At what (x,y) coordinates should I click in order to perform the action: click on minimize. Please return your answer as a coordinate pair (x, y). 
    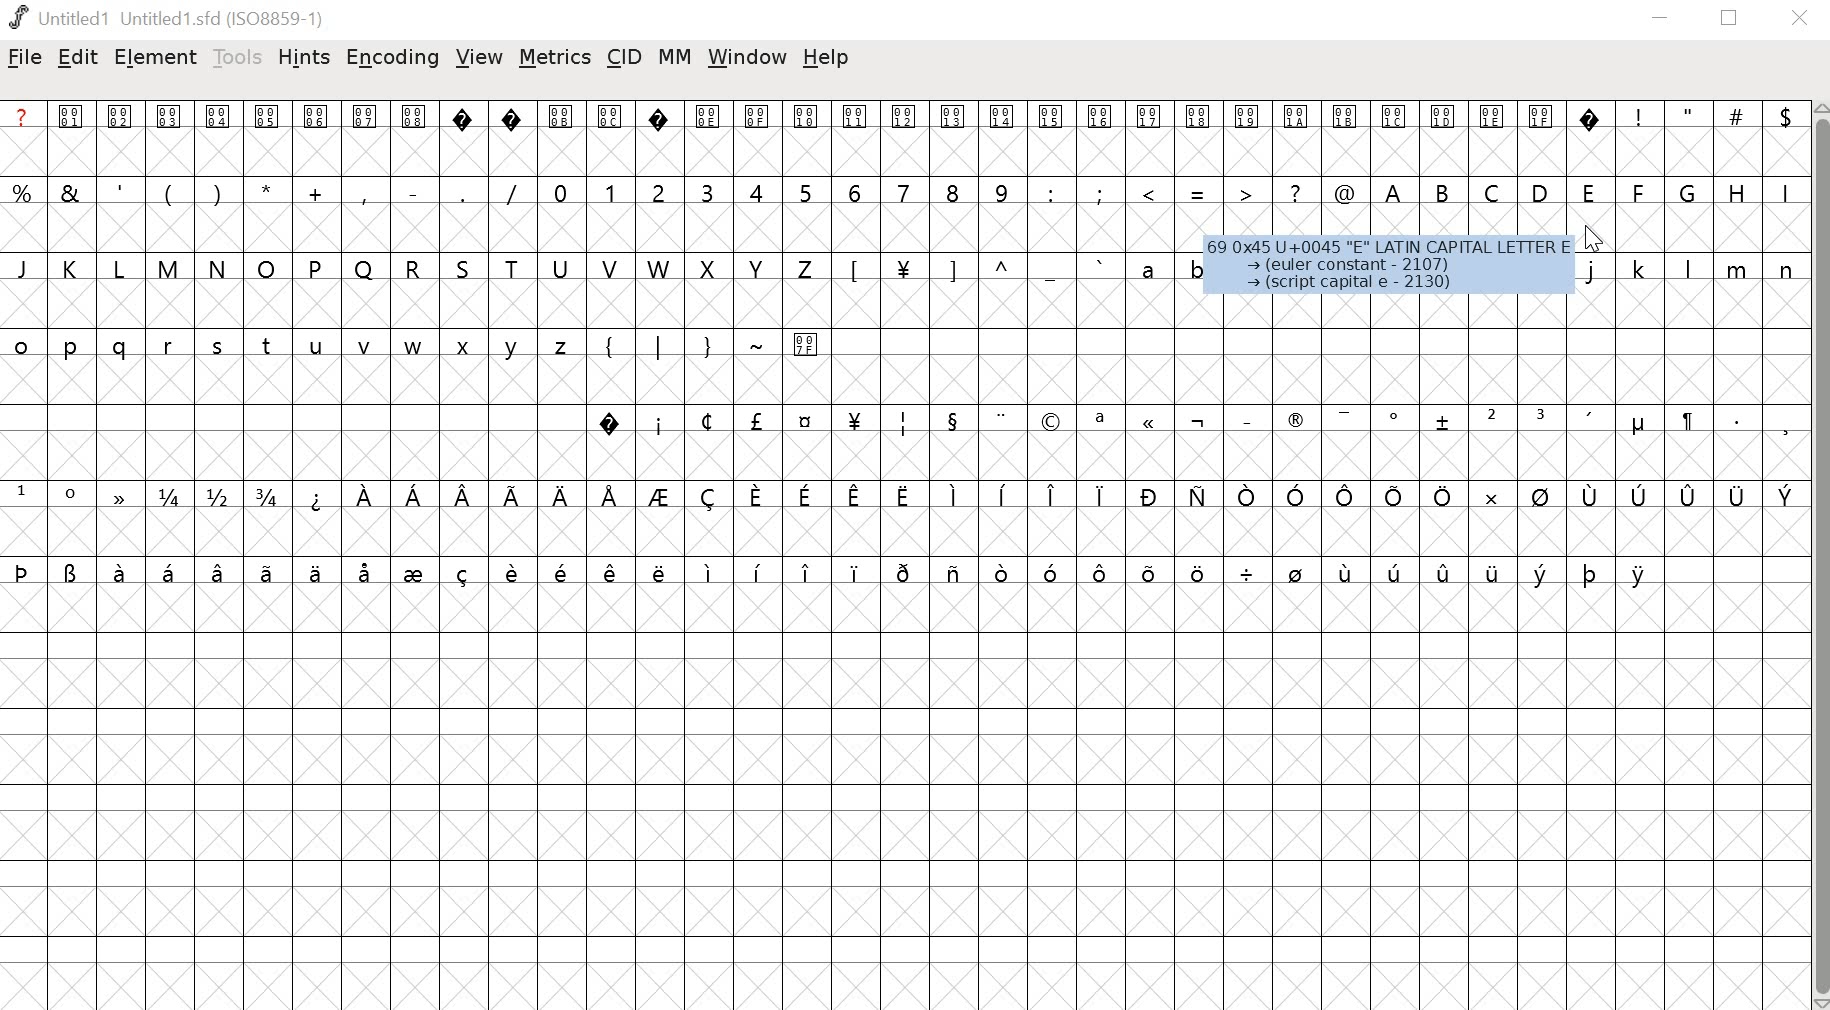
    Looking at the image, I should click on (1661, 21).